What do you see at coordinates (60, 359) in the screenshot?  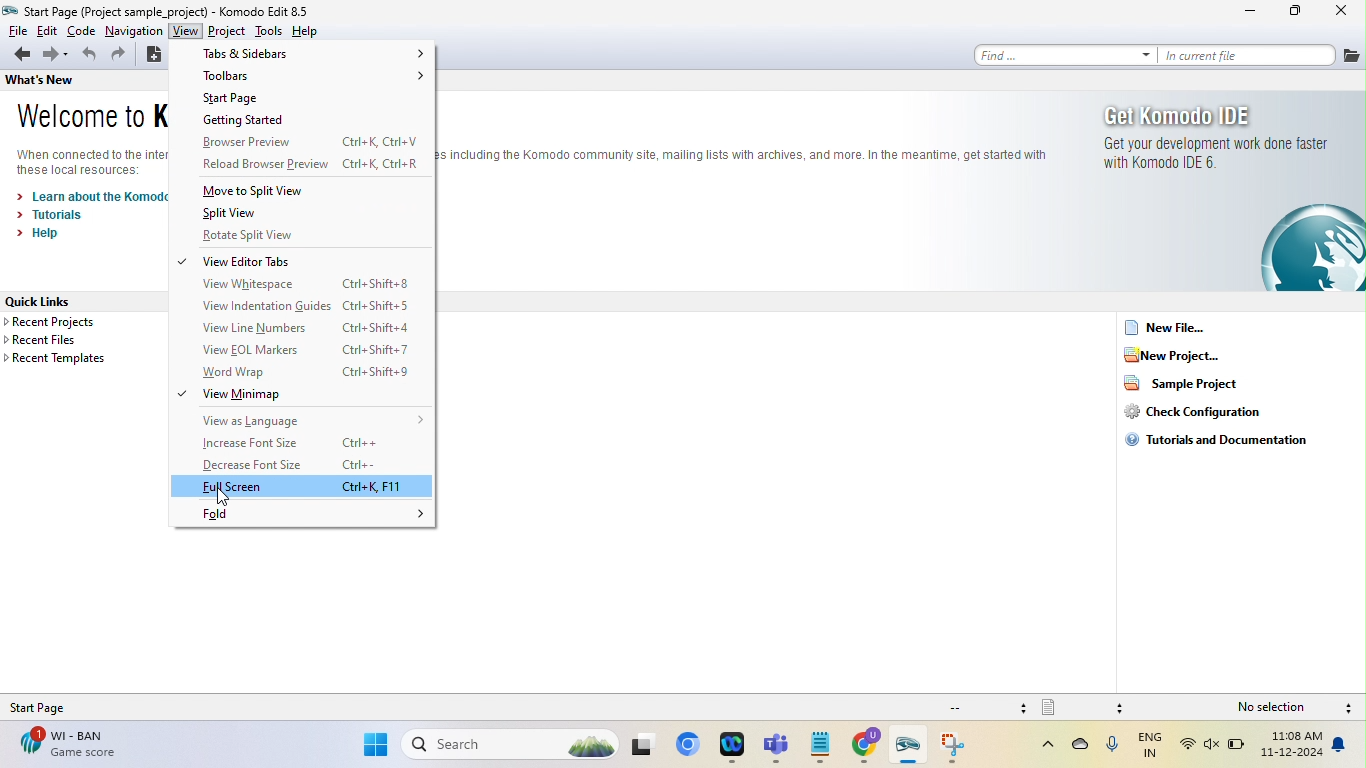 I see `recent templates` at bounding box center [60, 359].